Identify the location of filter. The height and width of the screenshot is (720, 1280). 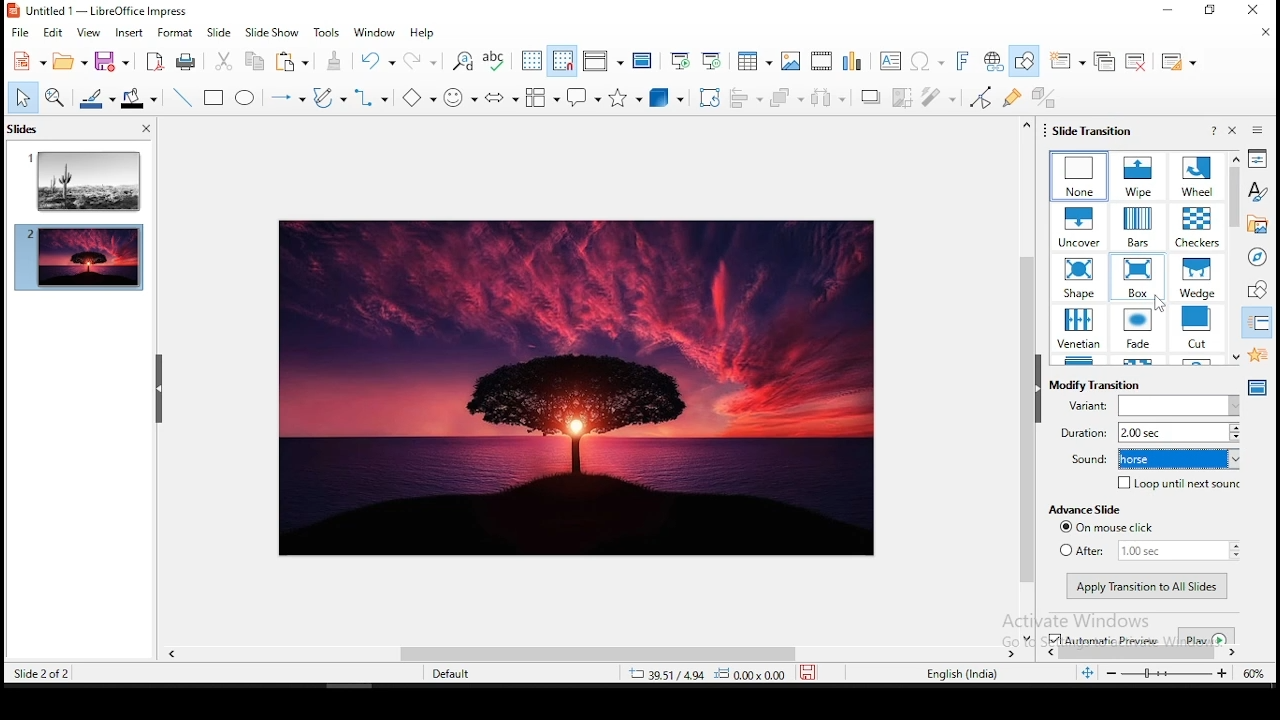
(939, 96).